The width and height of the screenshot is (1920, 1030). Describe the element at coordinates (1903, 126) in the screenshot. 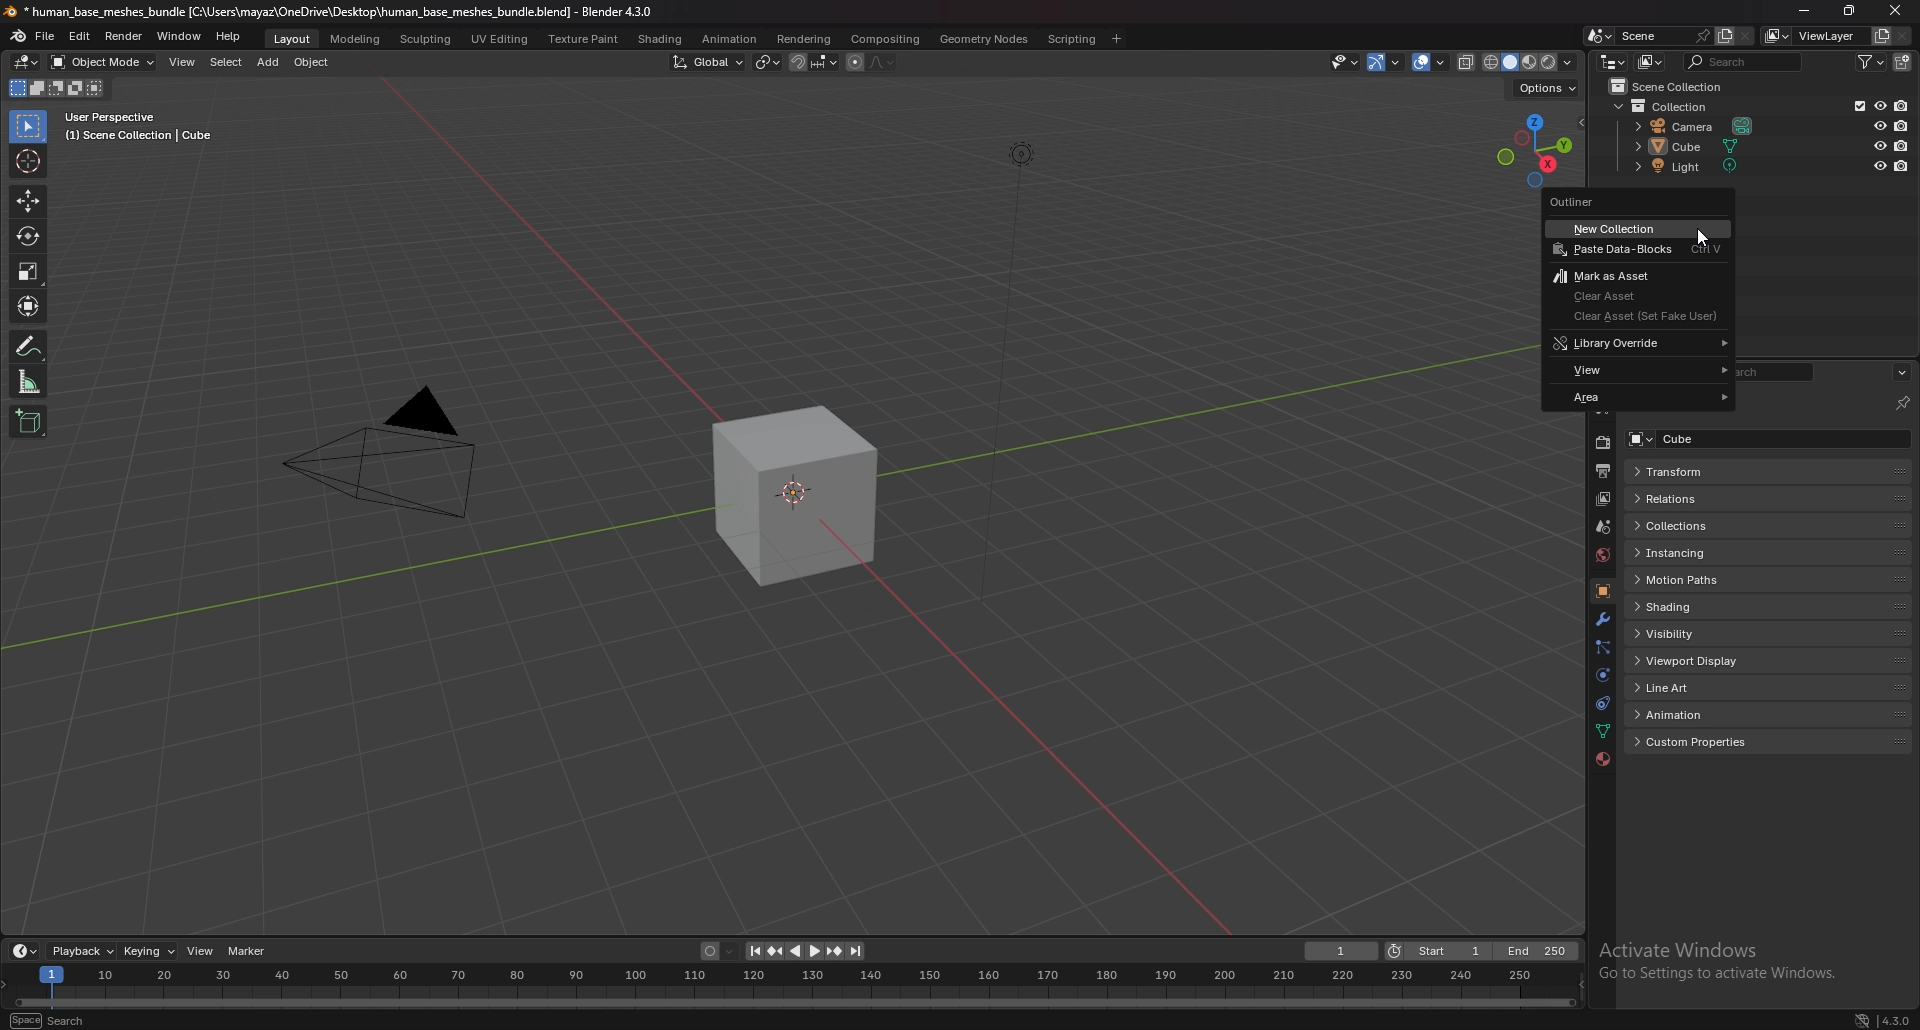

I see `disable in renders` at that location.